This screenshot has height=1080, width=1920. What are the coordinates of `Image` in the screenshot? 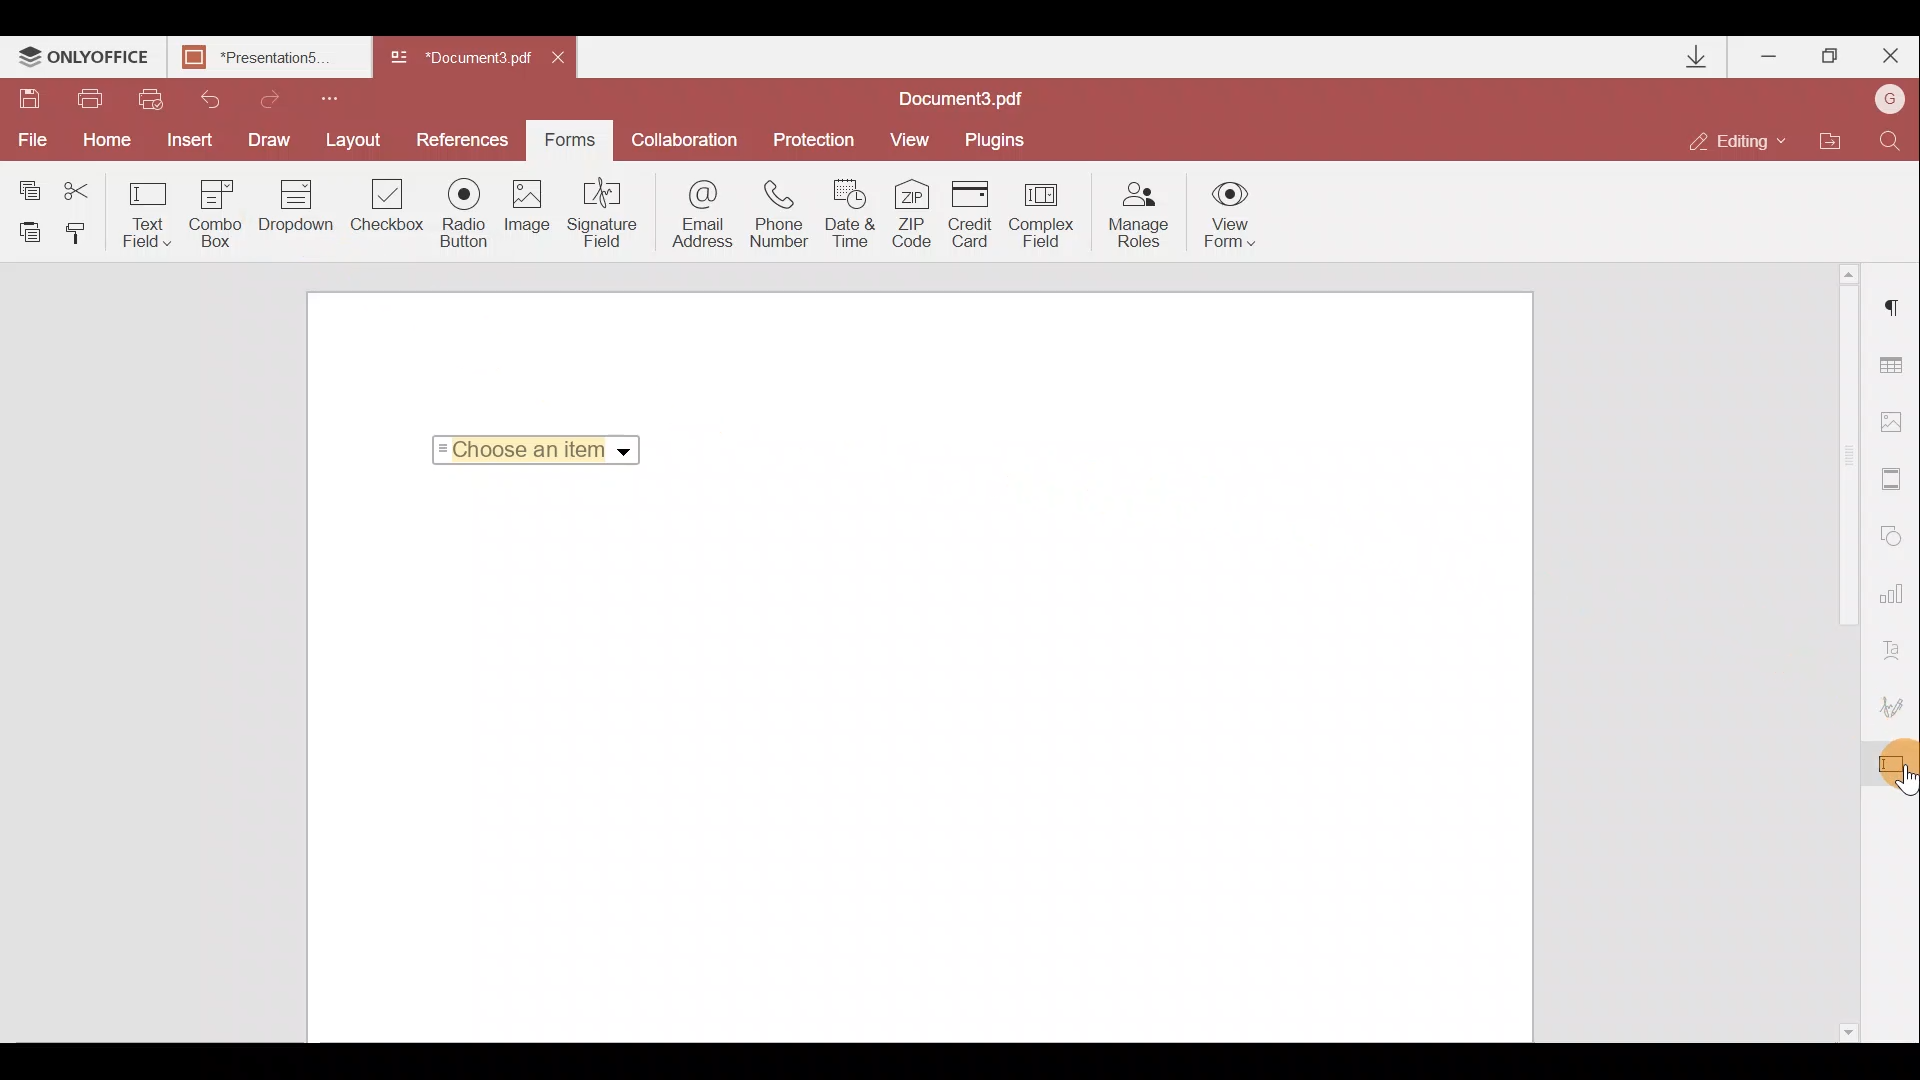 It's located at (532, 212).